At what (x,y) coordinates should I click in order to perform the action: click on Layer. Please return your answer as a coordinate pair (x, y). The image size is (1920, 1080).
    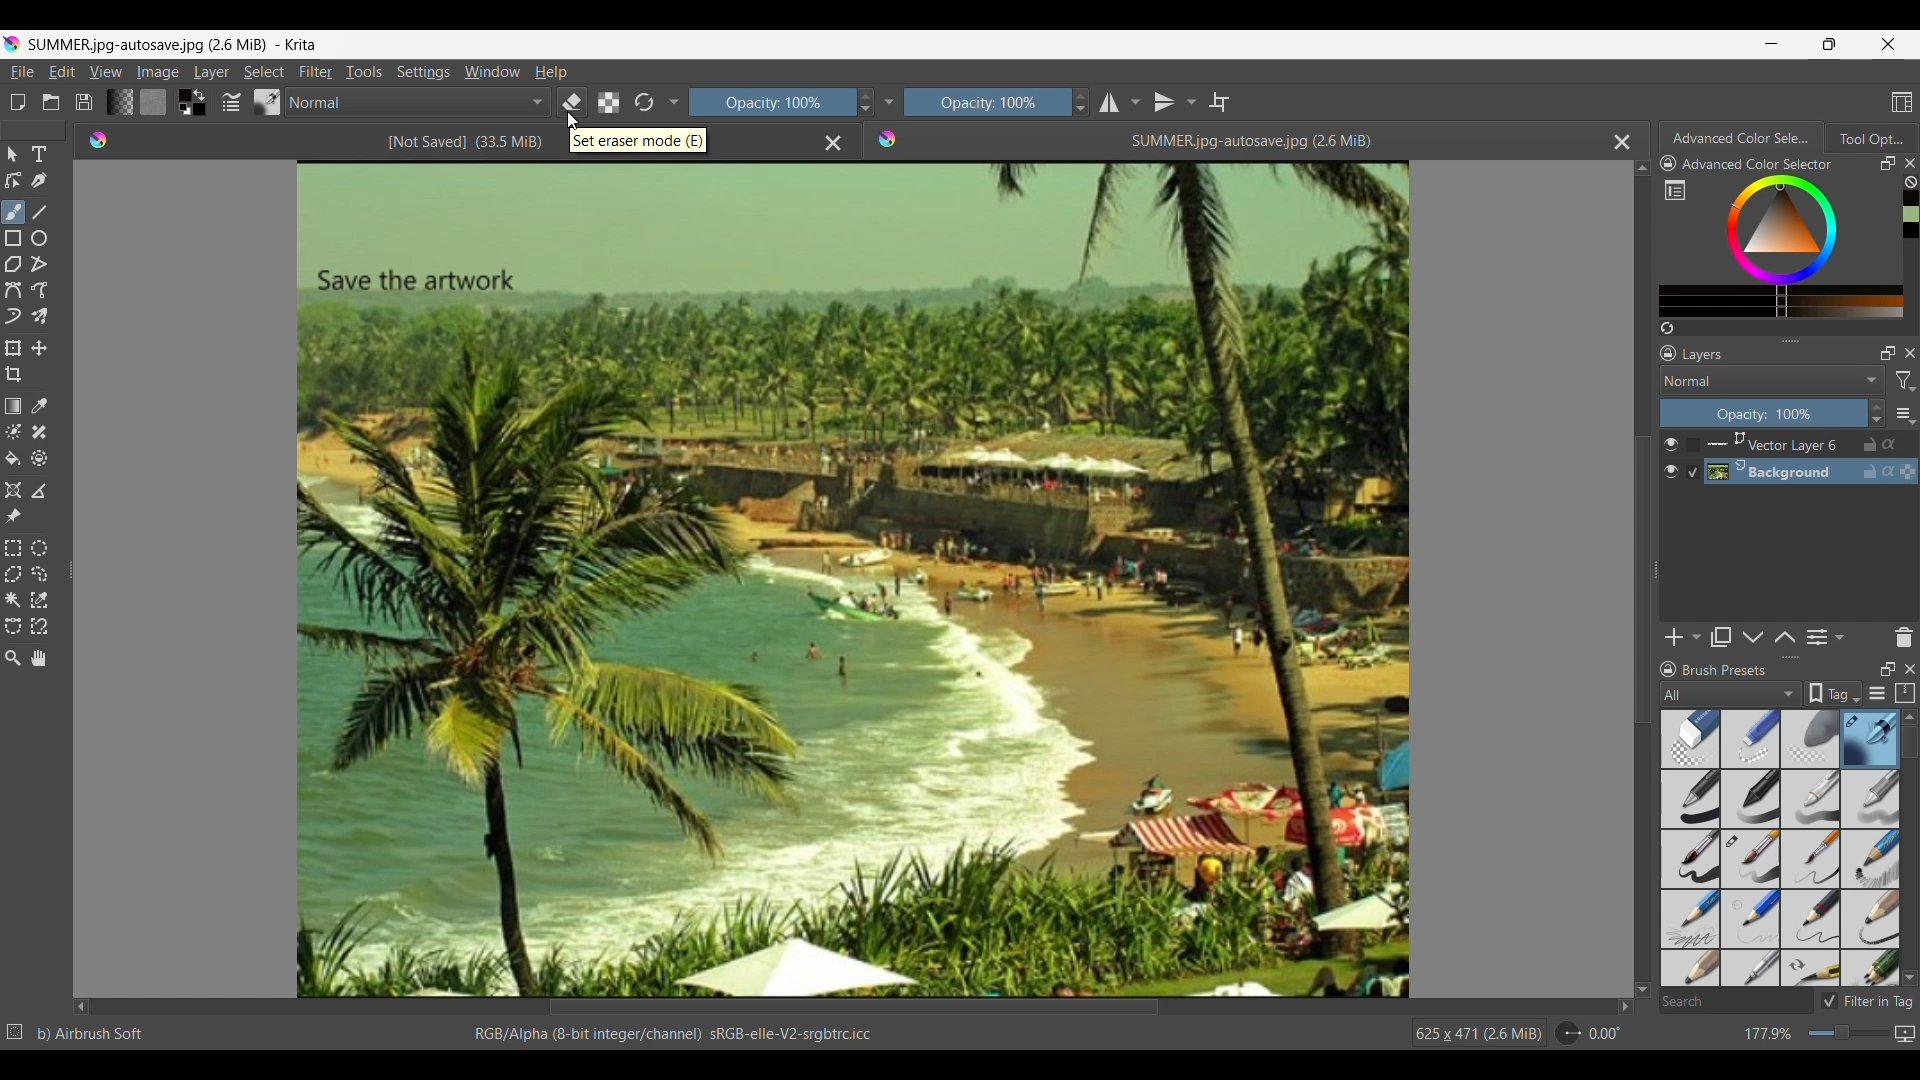
    Looking at the image, I should click on (212, 72).